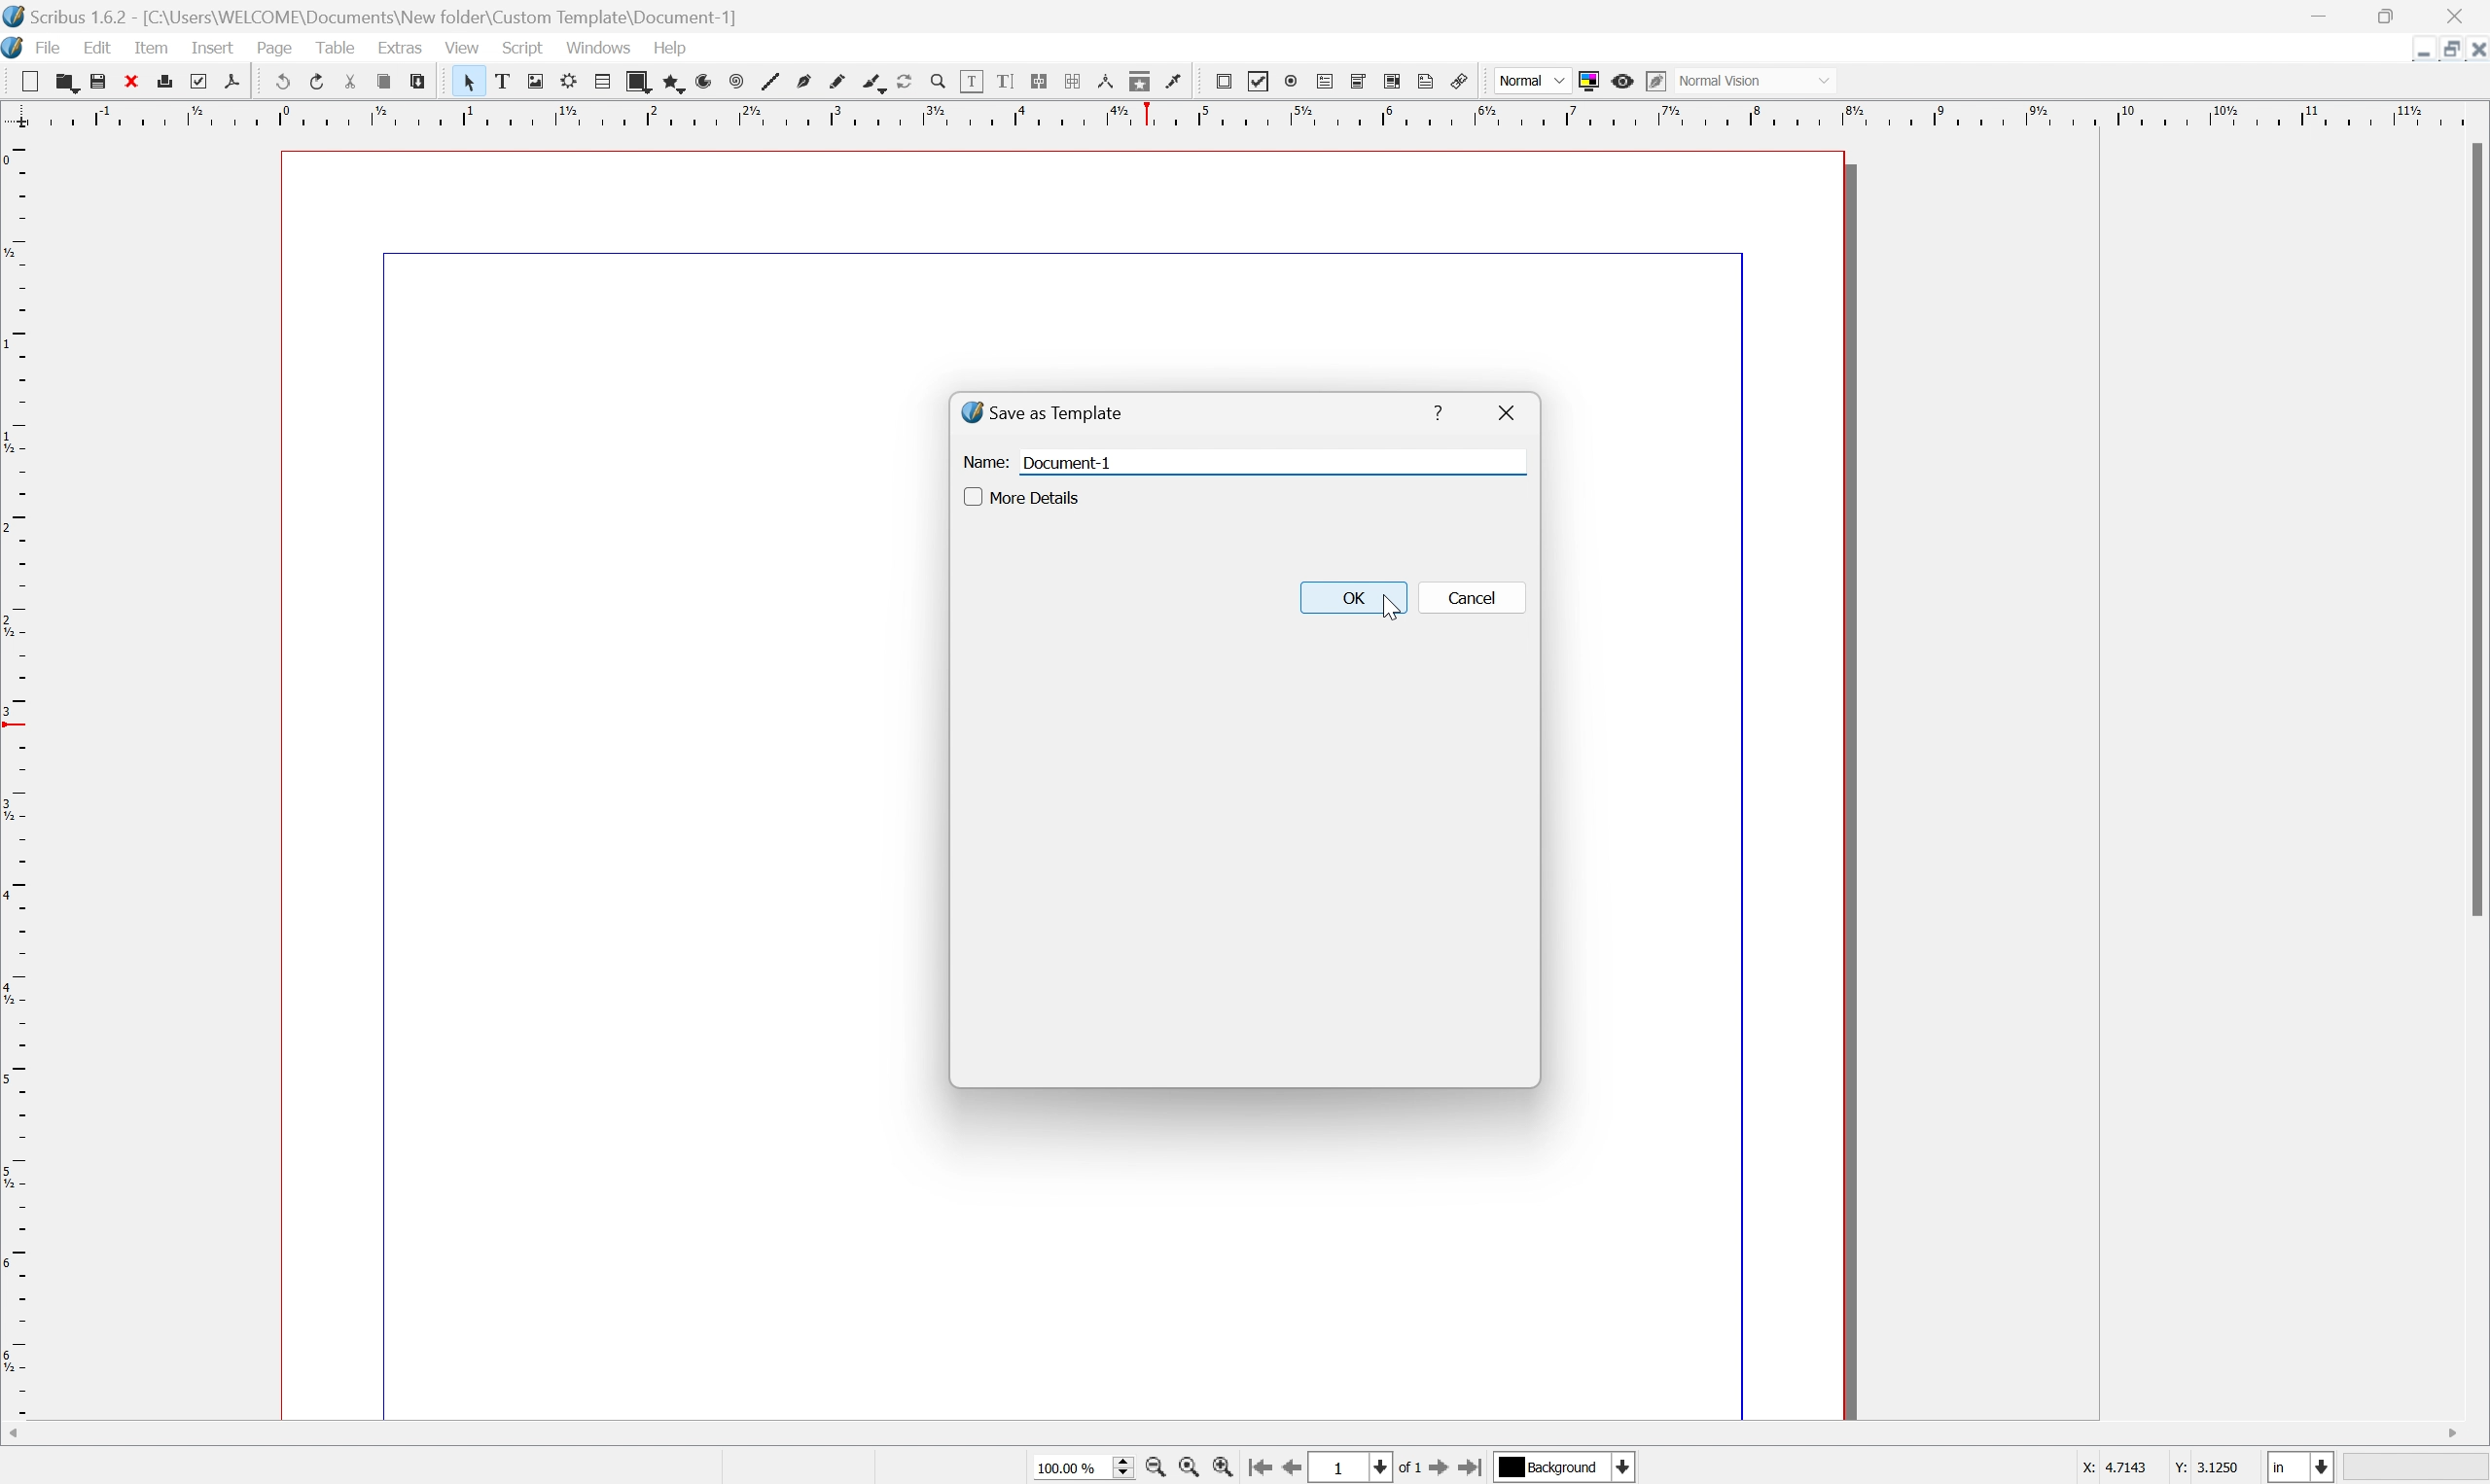 This screenshot has height=1484, width=2490. Describe the element at coordinates (1443, 1467) in the screenshot. I see `Go to next page` at that location.